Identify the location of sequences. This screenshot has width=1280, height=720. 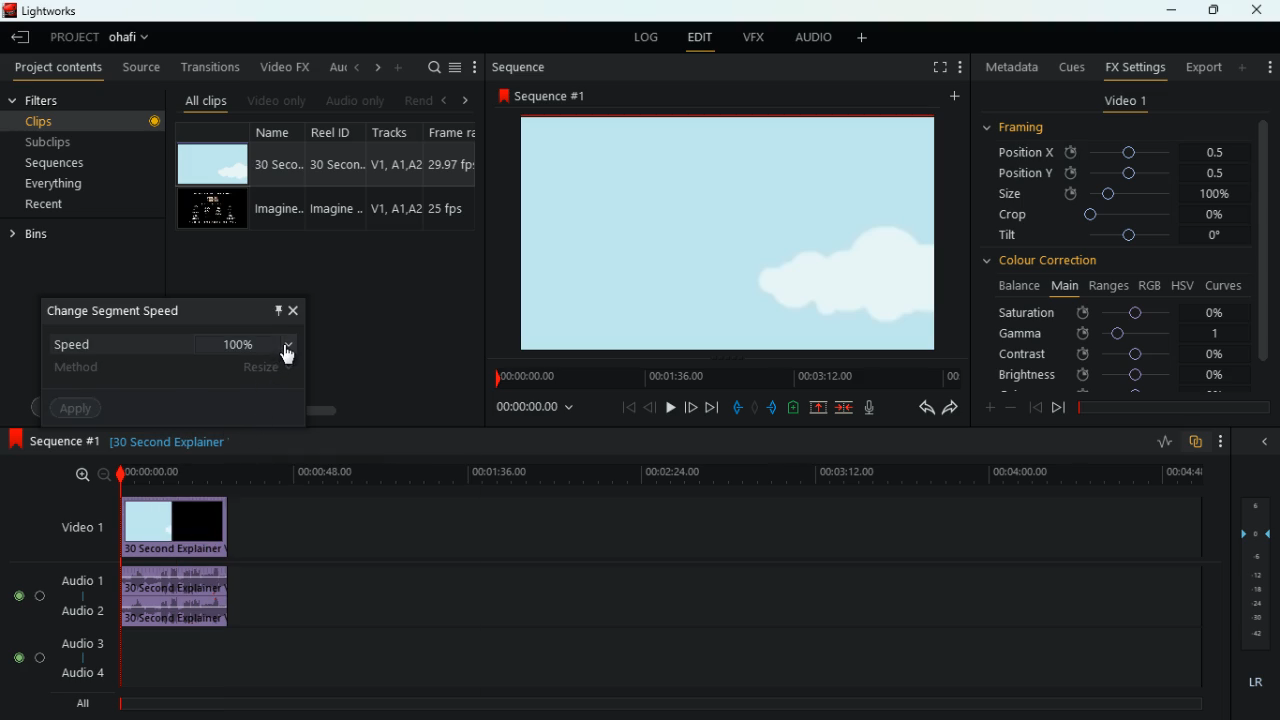
(66, 165).